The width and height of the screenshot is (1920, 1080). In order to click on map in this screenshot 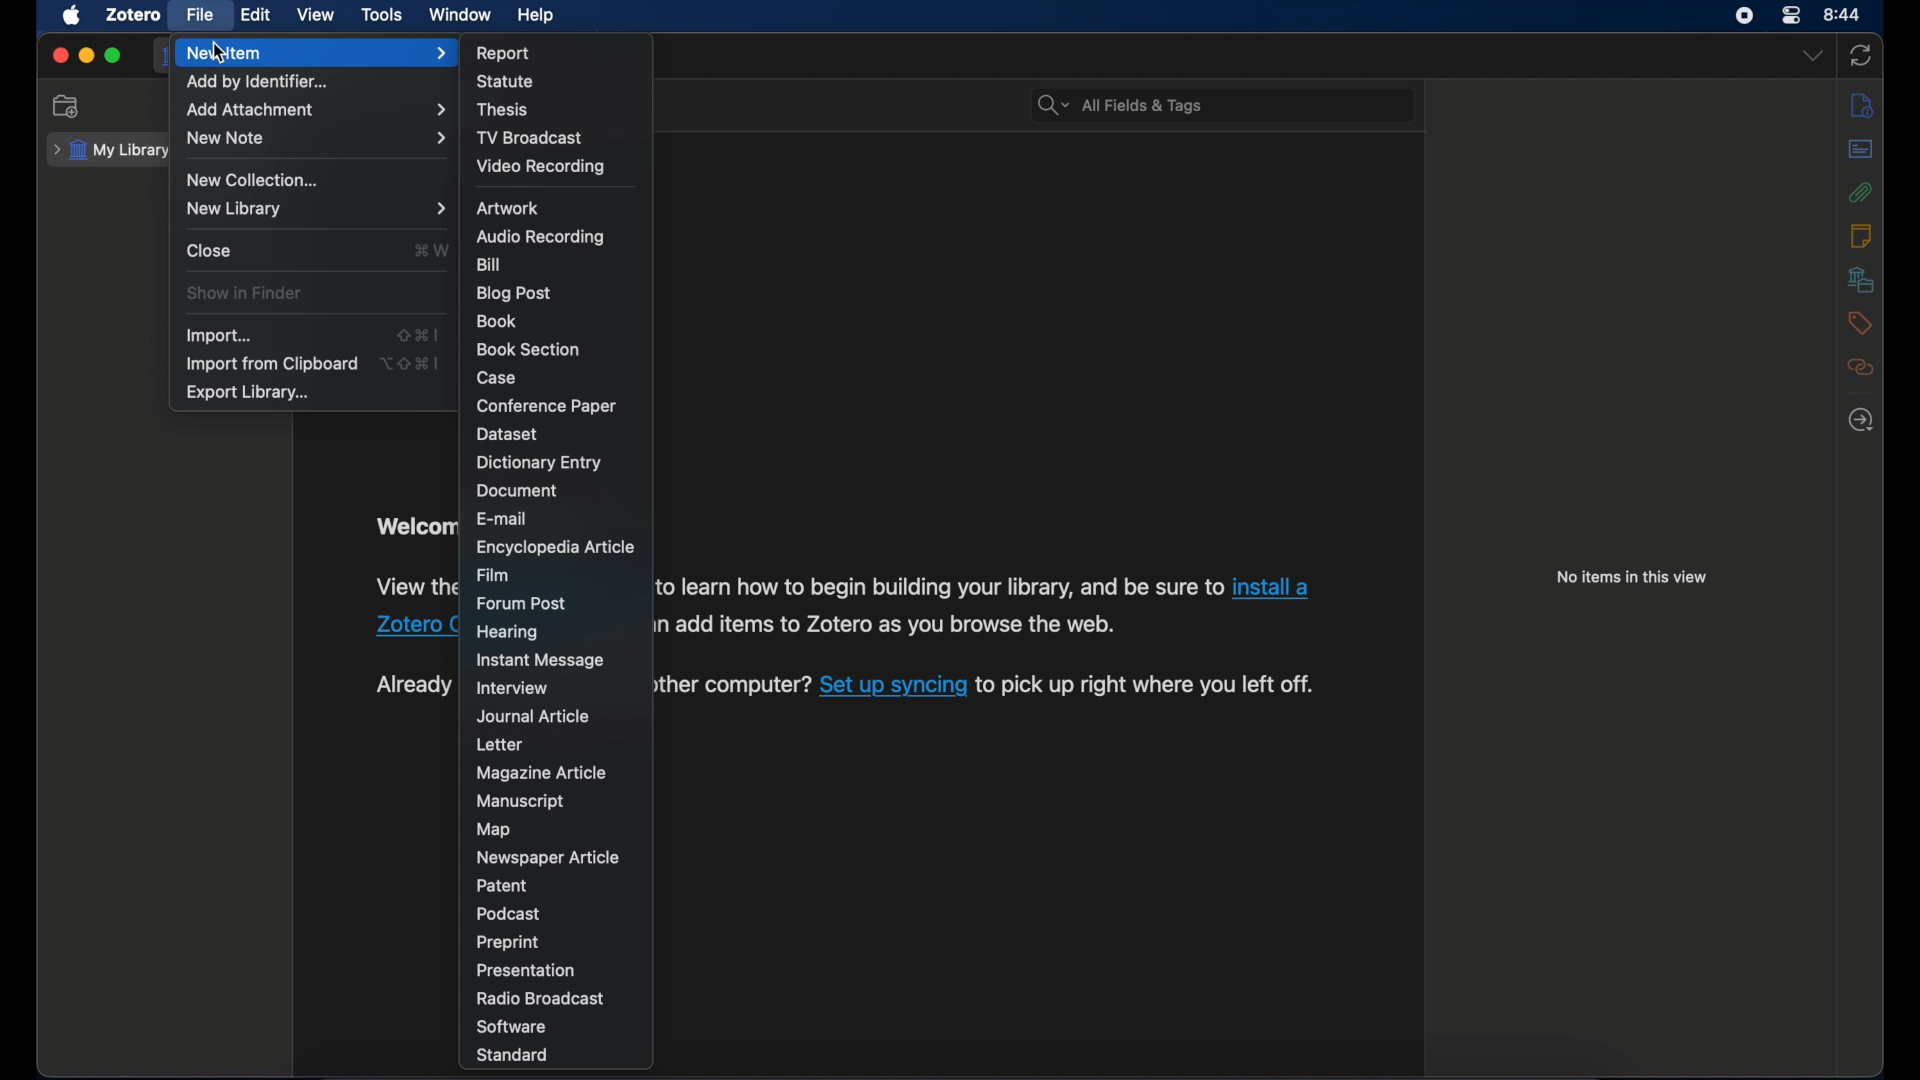, I will do `click(493, 830)`.